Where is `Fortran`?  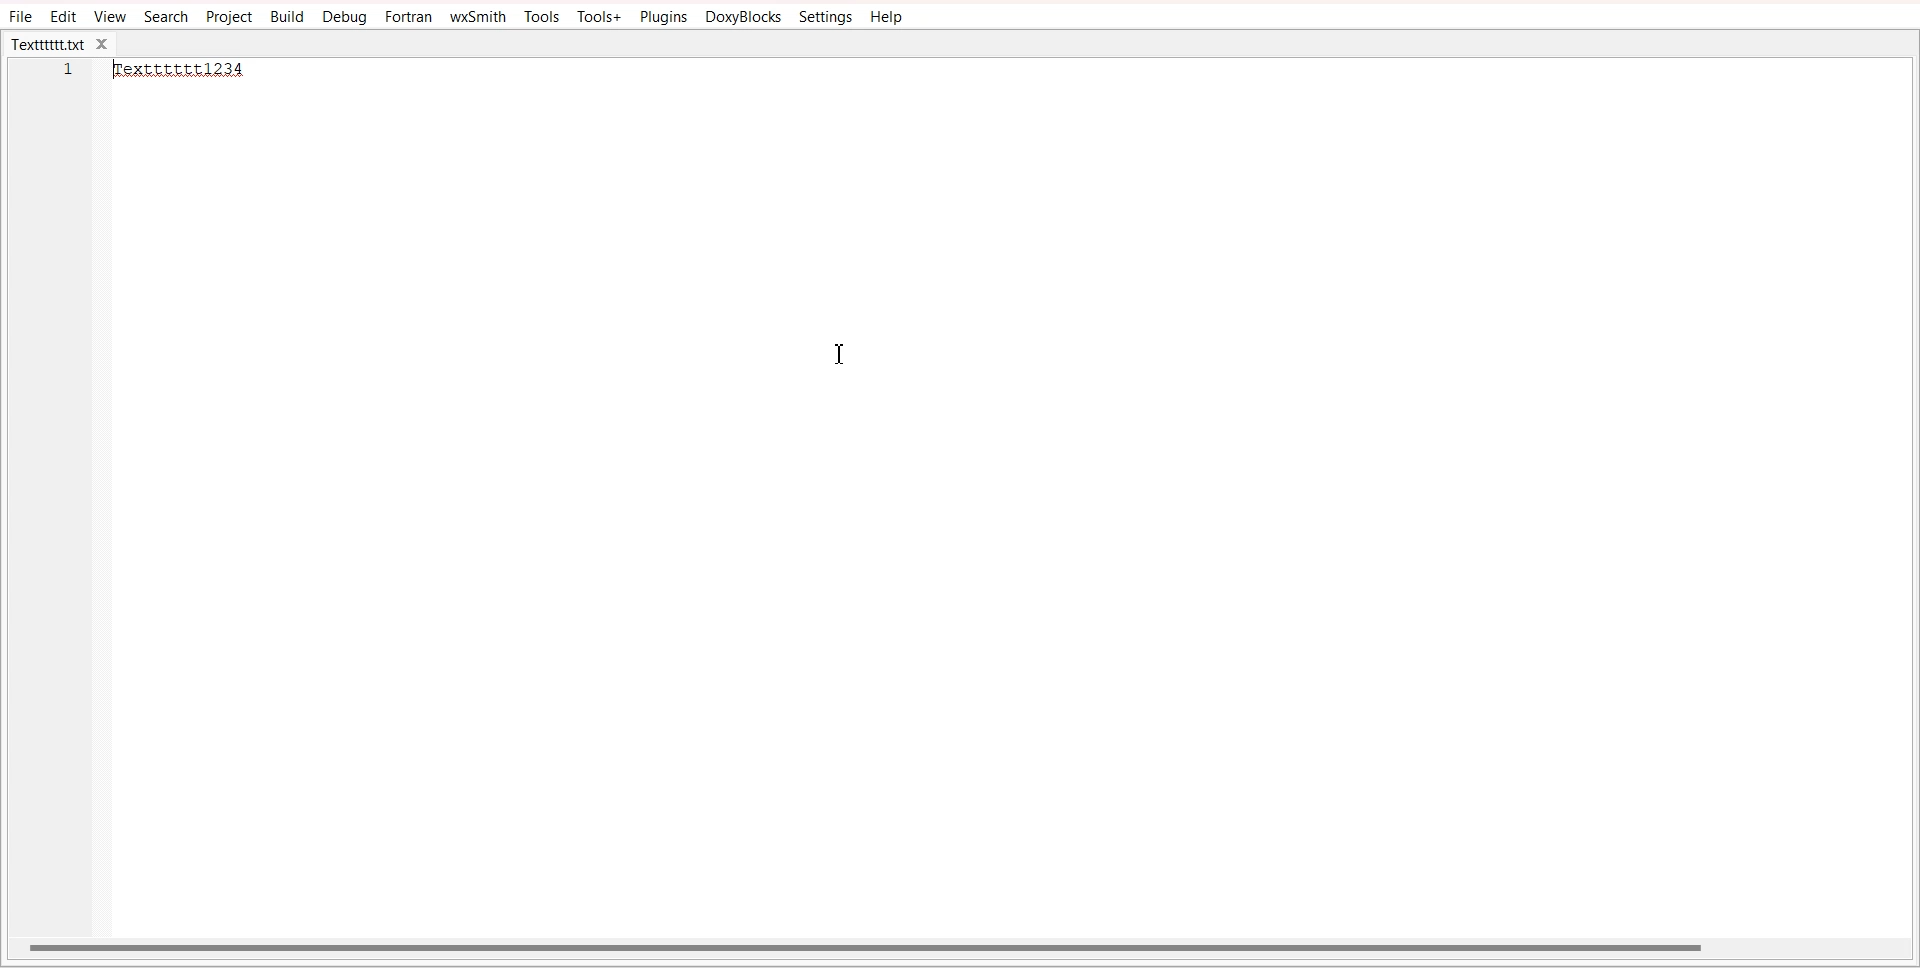
Fortran is located at coordinates (409, 16).